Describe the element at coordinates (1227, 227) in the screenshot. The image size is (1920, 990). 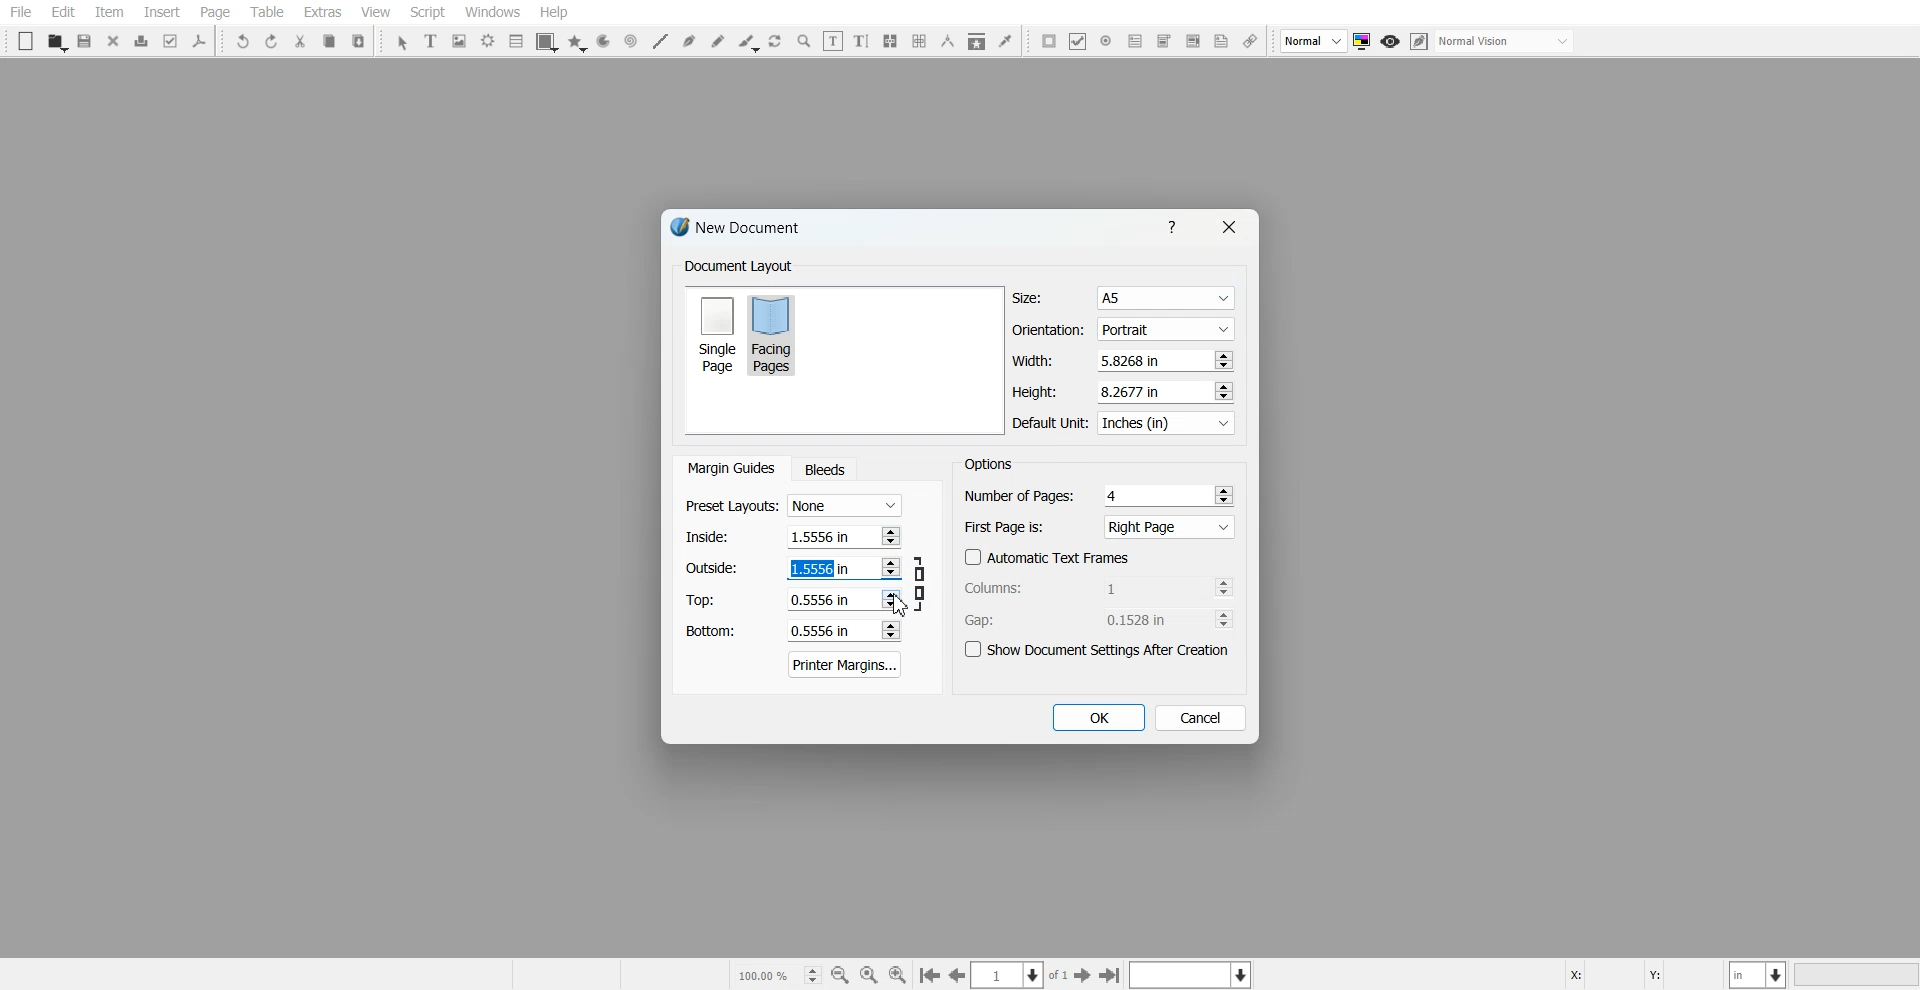
I see `Close` at that location.